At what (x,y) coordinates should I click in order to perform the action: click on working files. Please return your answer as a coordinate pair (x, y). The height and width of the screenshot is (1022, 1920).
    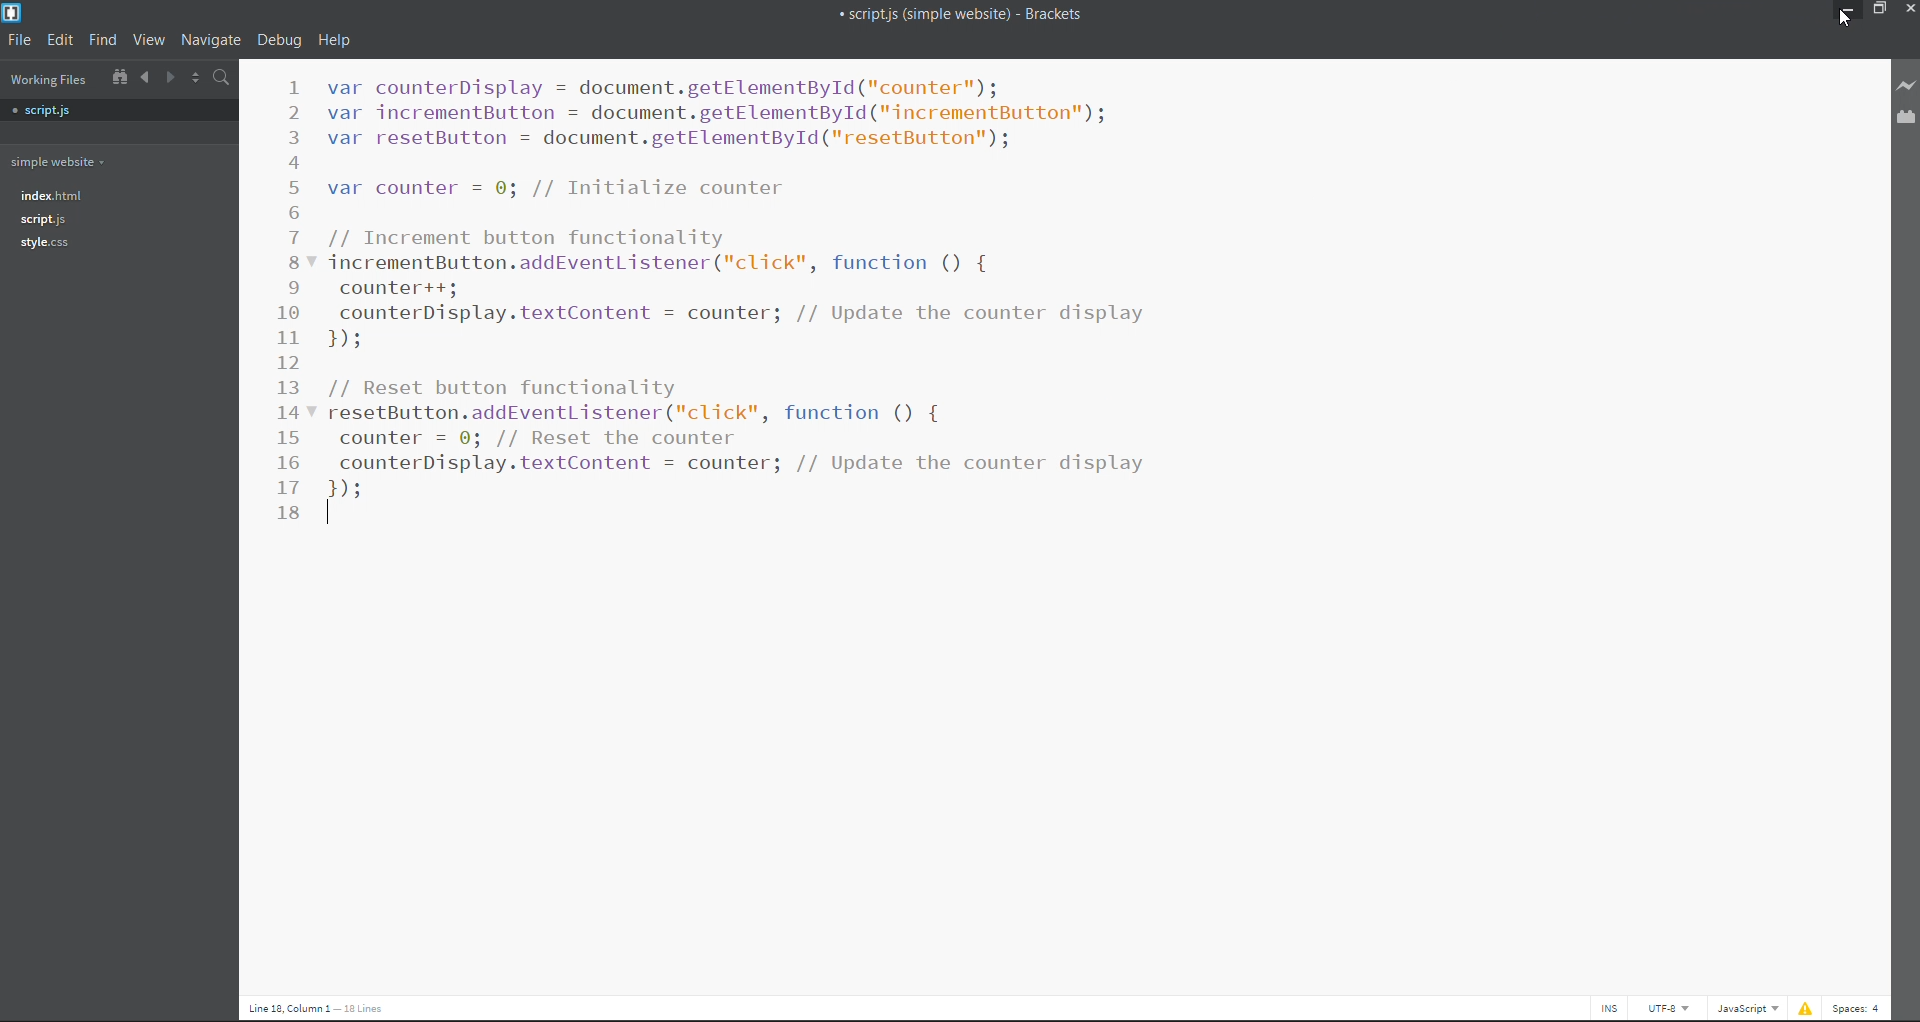
    Looking at the image, I should click on (49, 81).